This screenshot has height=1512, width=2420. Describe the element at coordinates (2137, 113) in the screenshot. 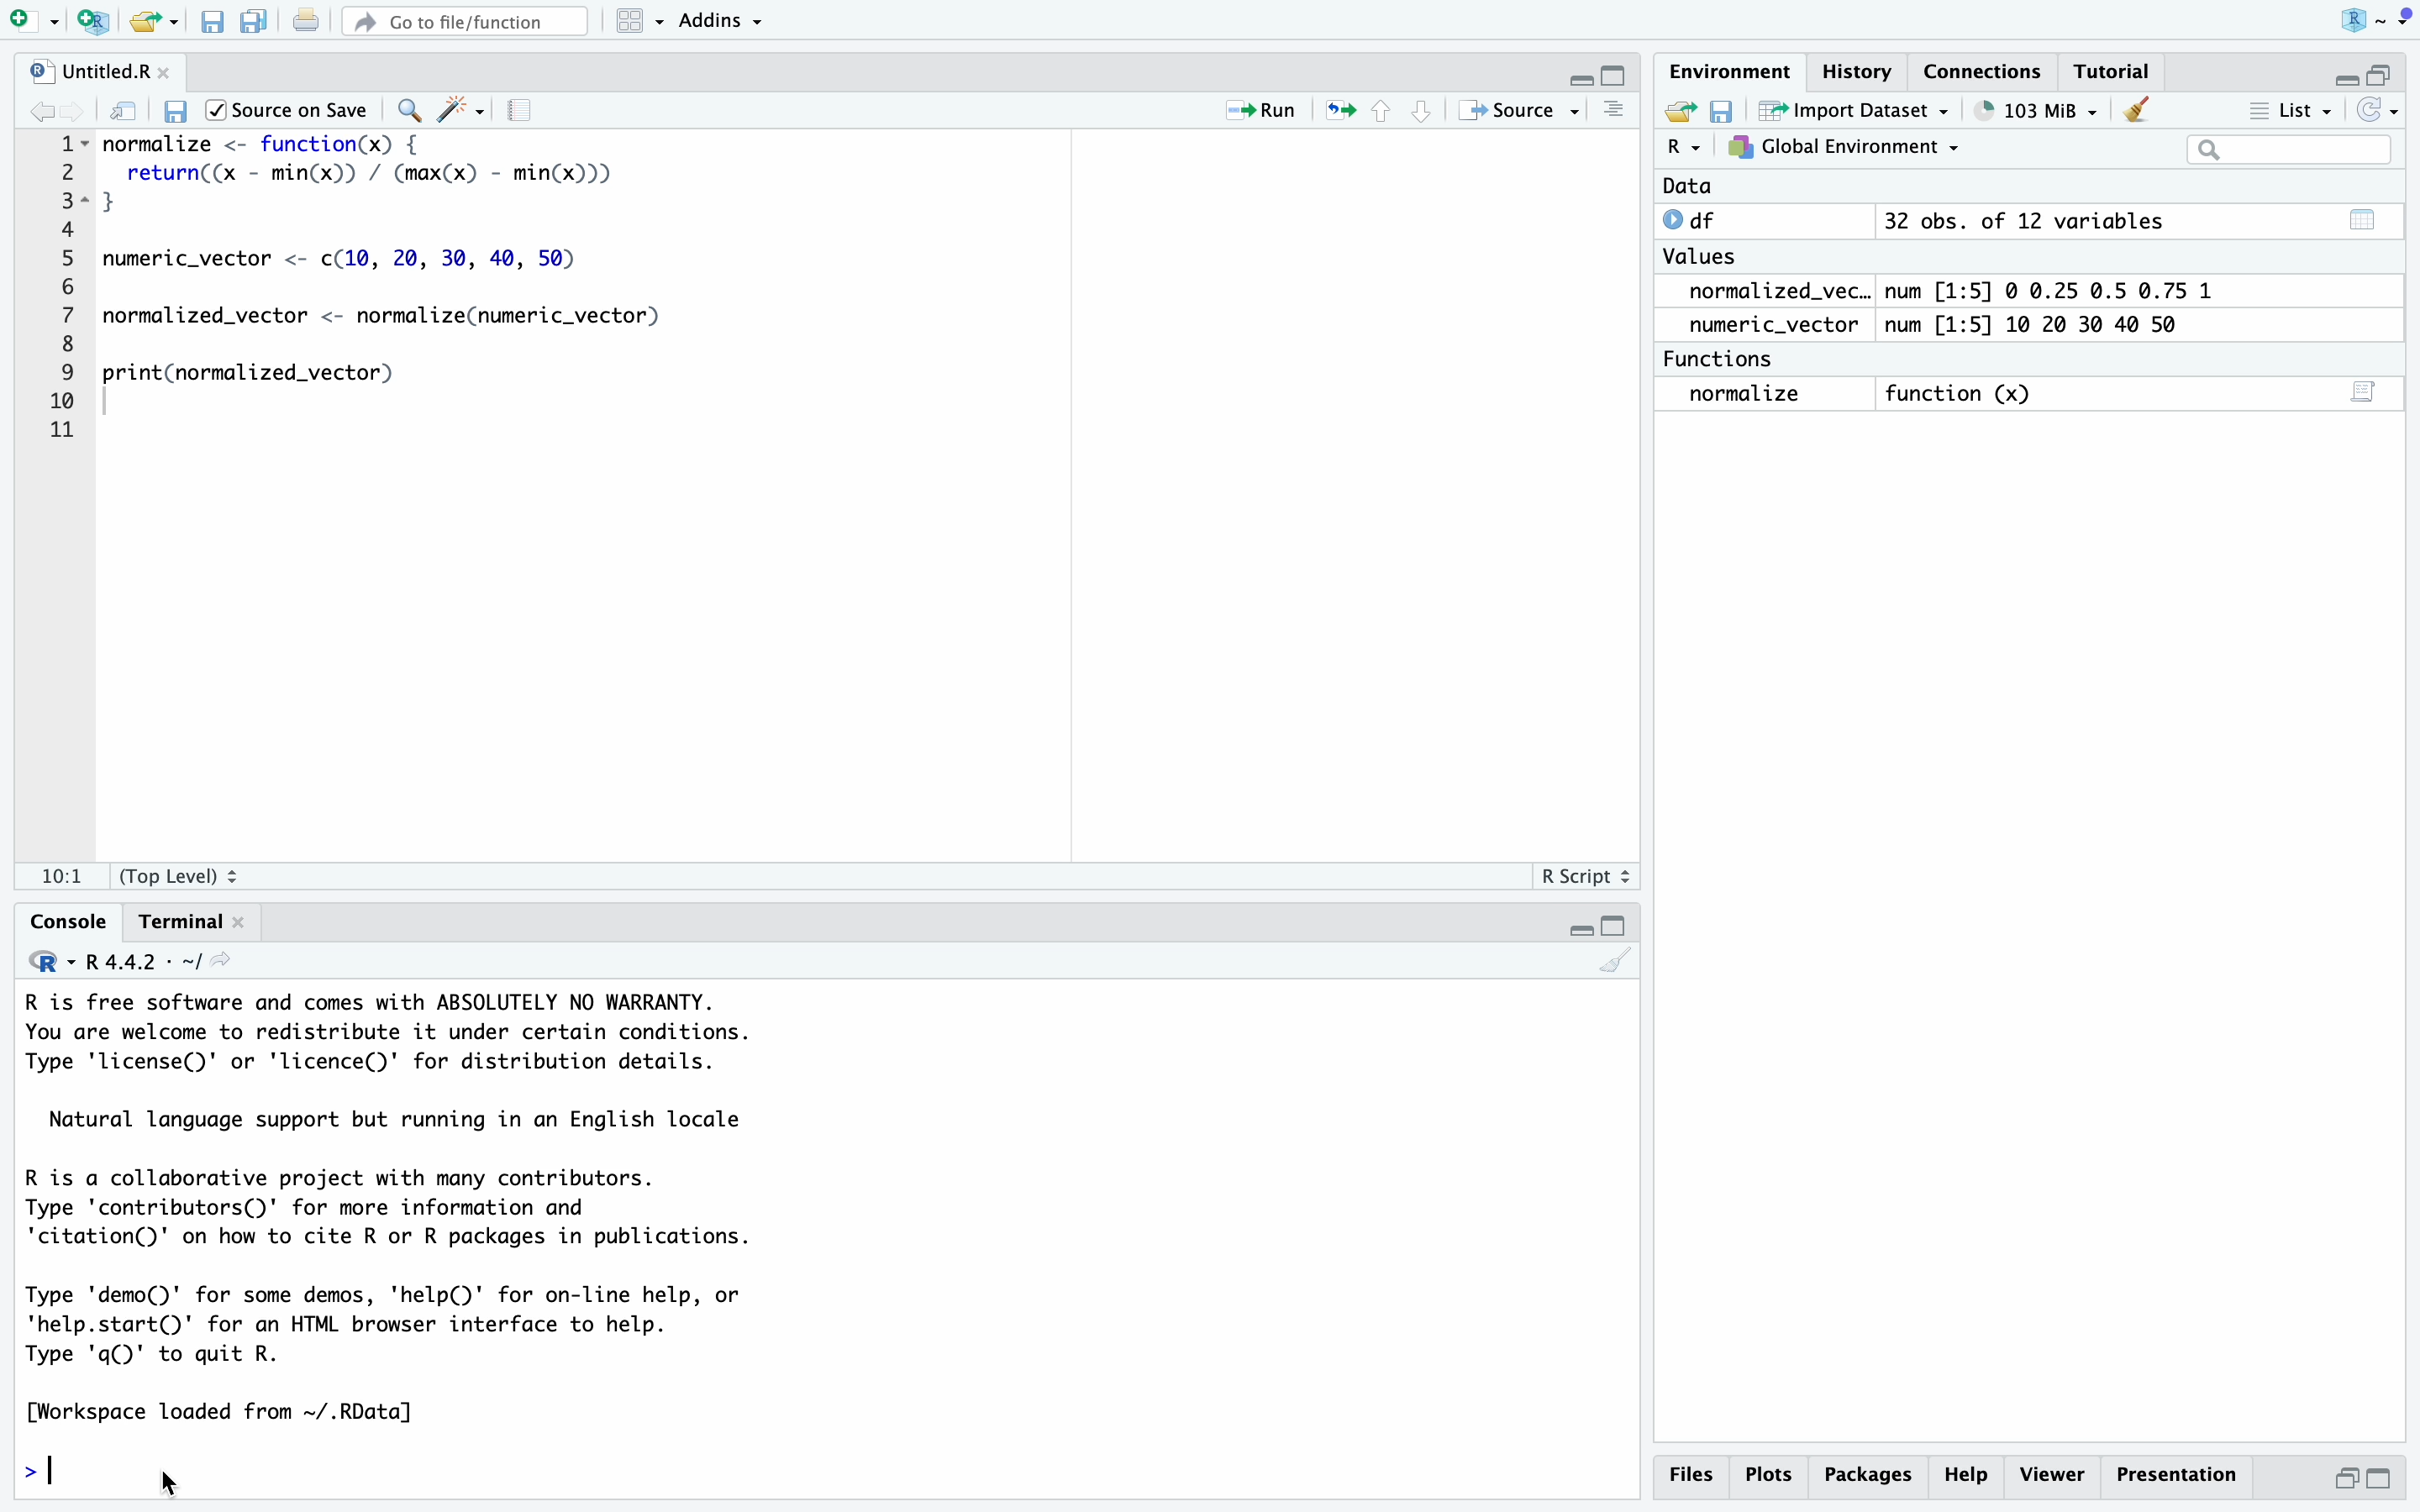

I see `Clear console (Ctrl + R)` at that location.